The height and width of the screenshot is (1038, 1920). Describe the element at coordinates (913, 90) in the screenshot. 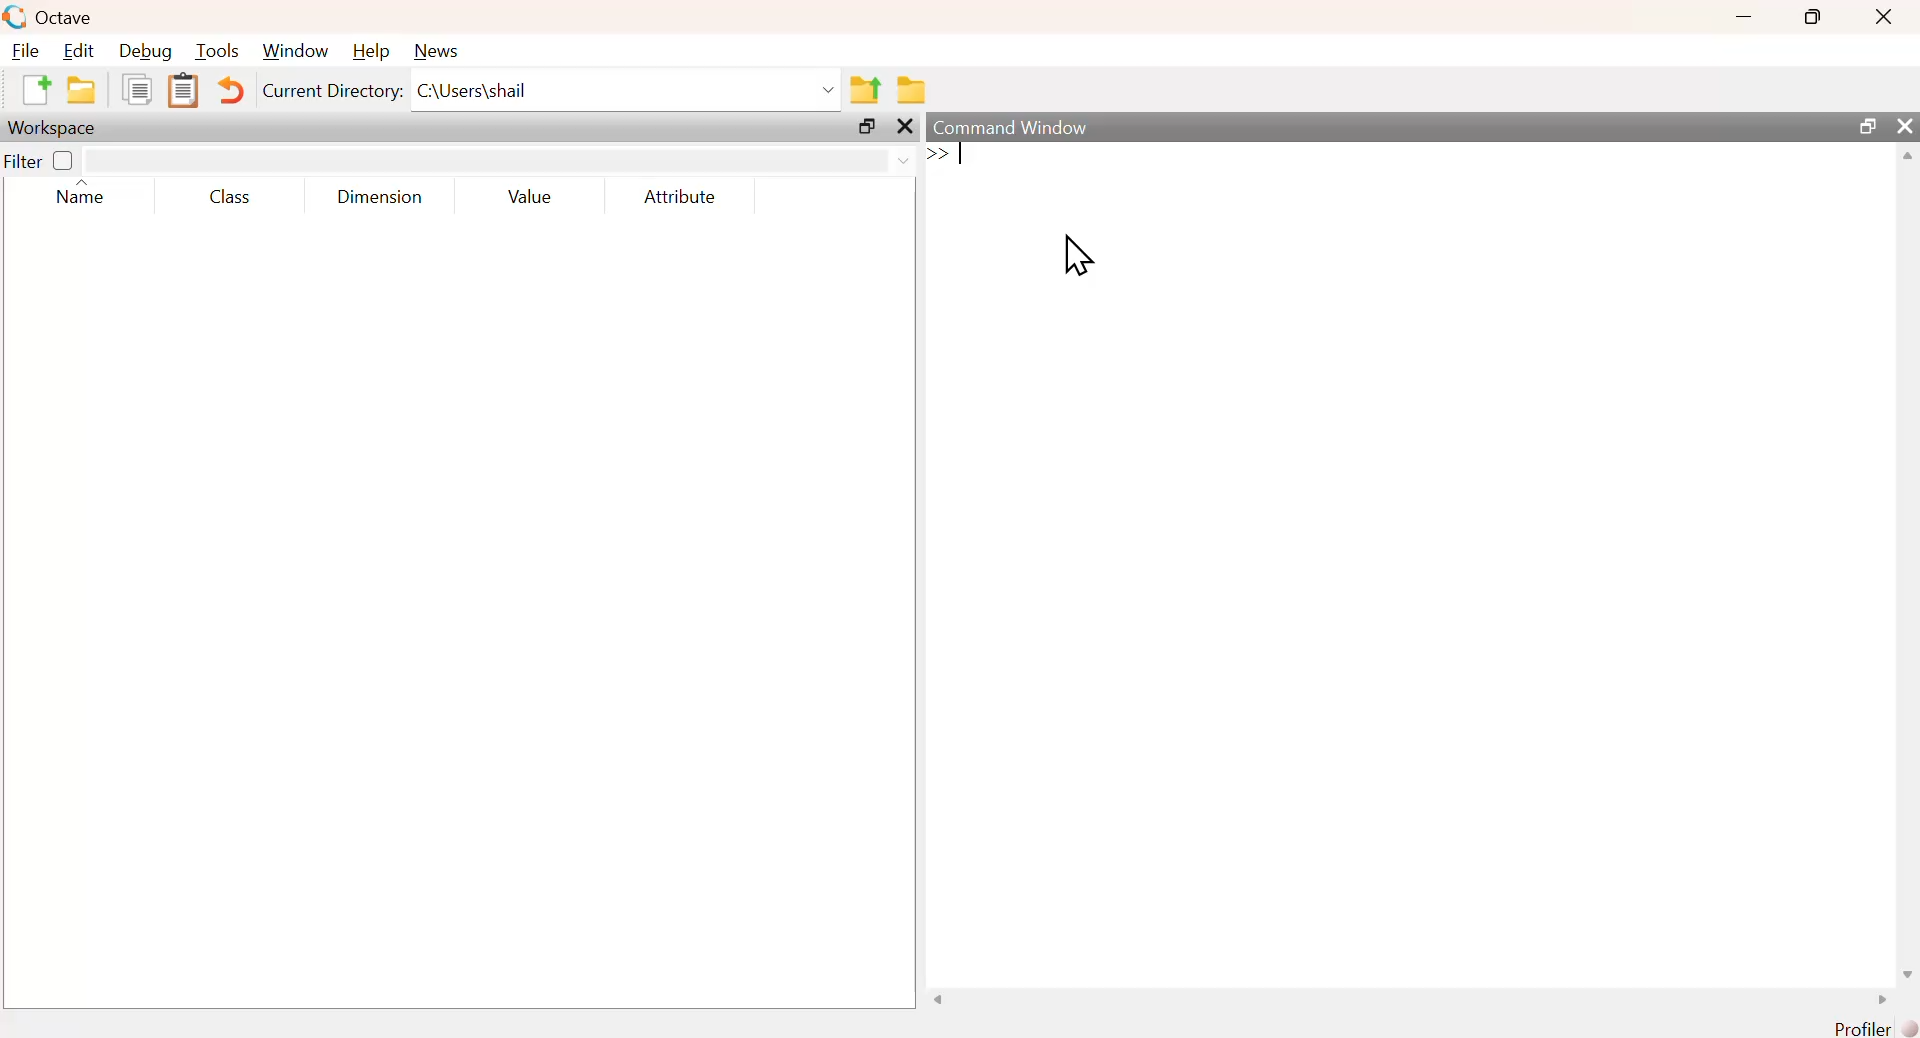

I see `browse directories` at that location.